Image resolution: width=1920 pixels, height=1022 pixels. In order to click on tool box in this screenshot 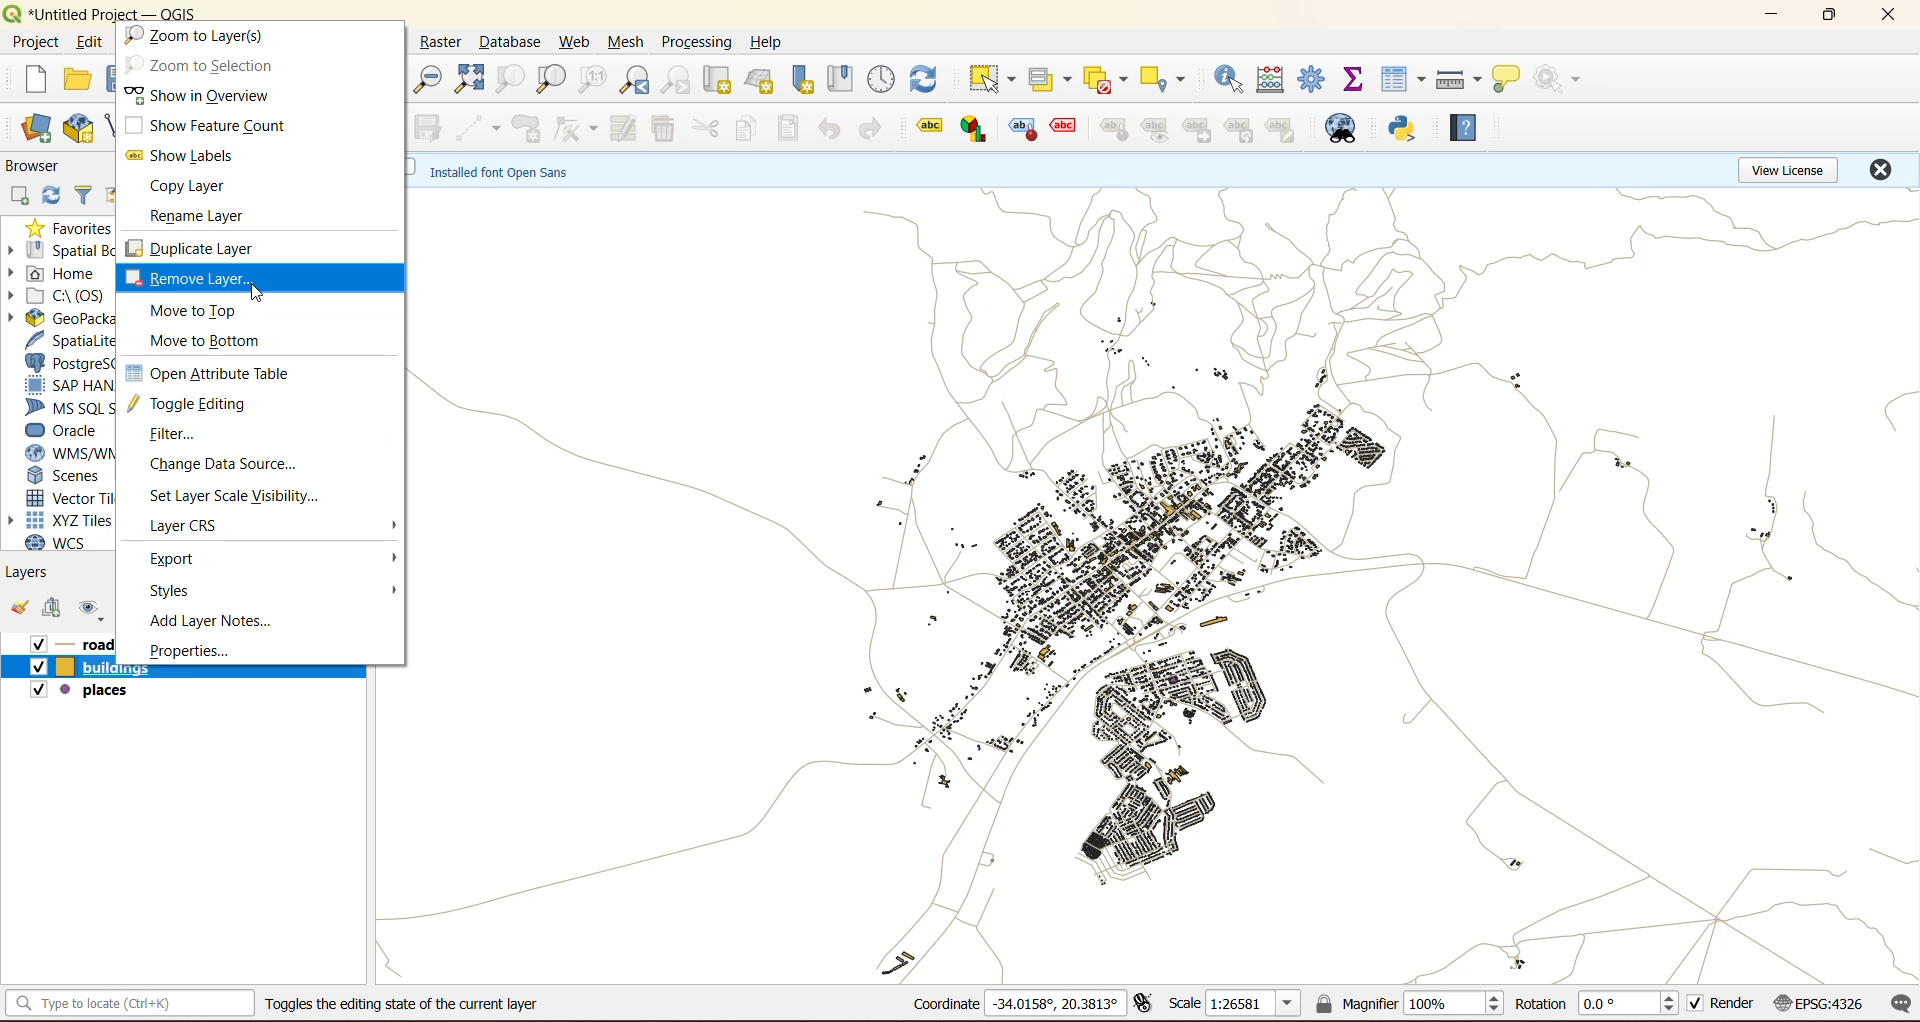, I will do `click(1317, 81)`.